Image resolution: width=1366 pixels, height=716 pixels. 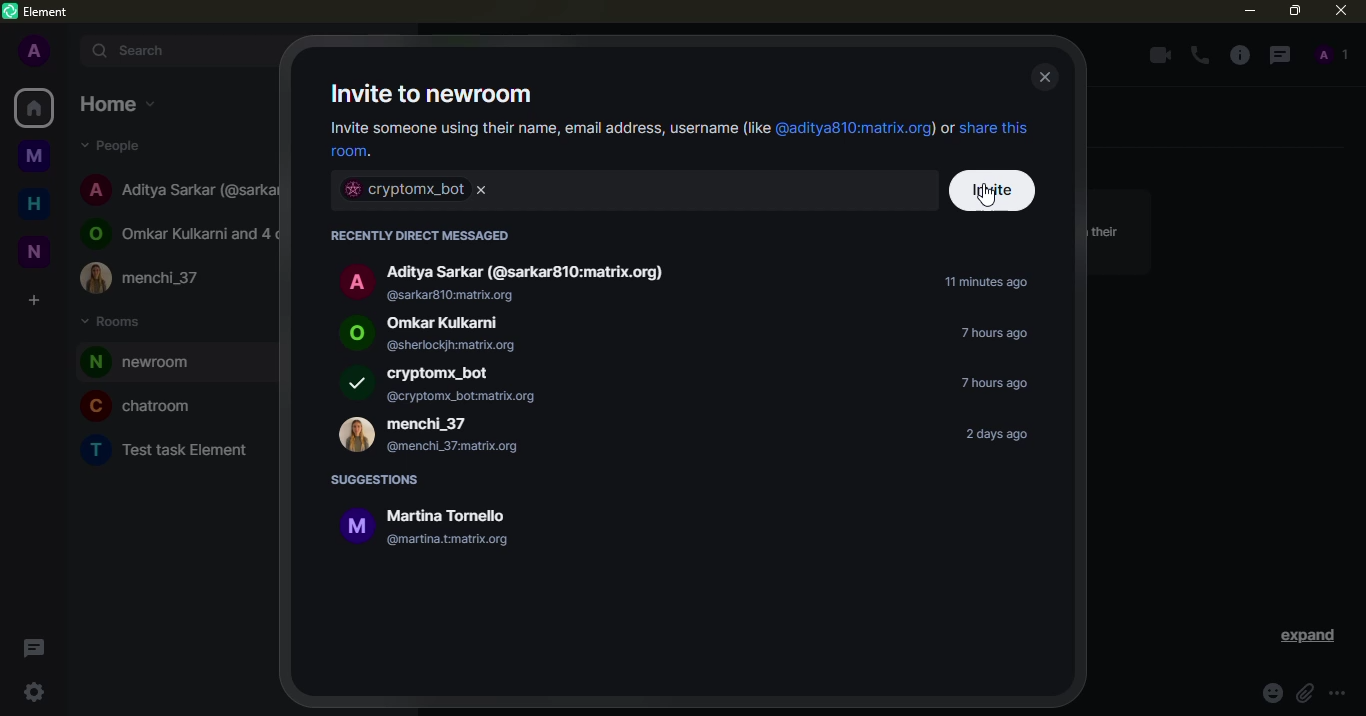 I want to click on suggestions, so click(x=375, y=479).